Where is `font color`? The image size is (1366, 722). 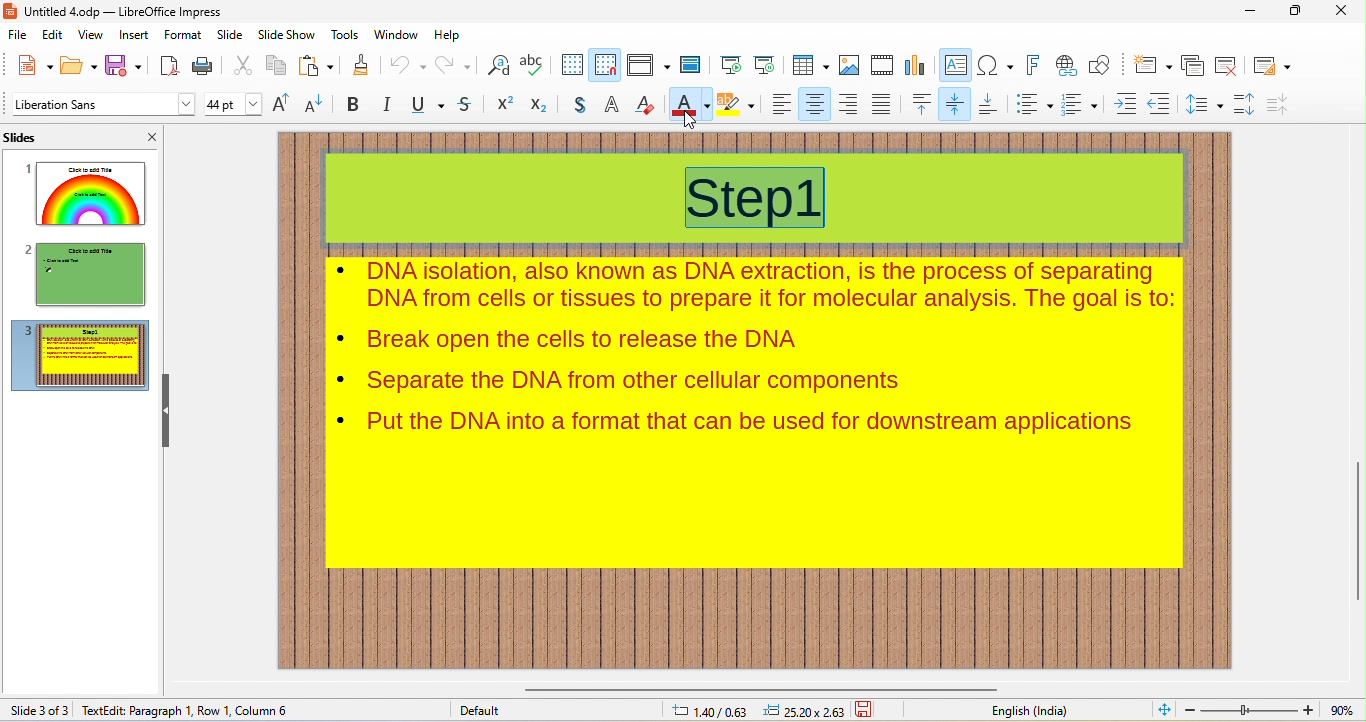
font color is located at coordinates (691, 106).